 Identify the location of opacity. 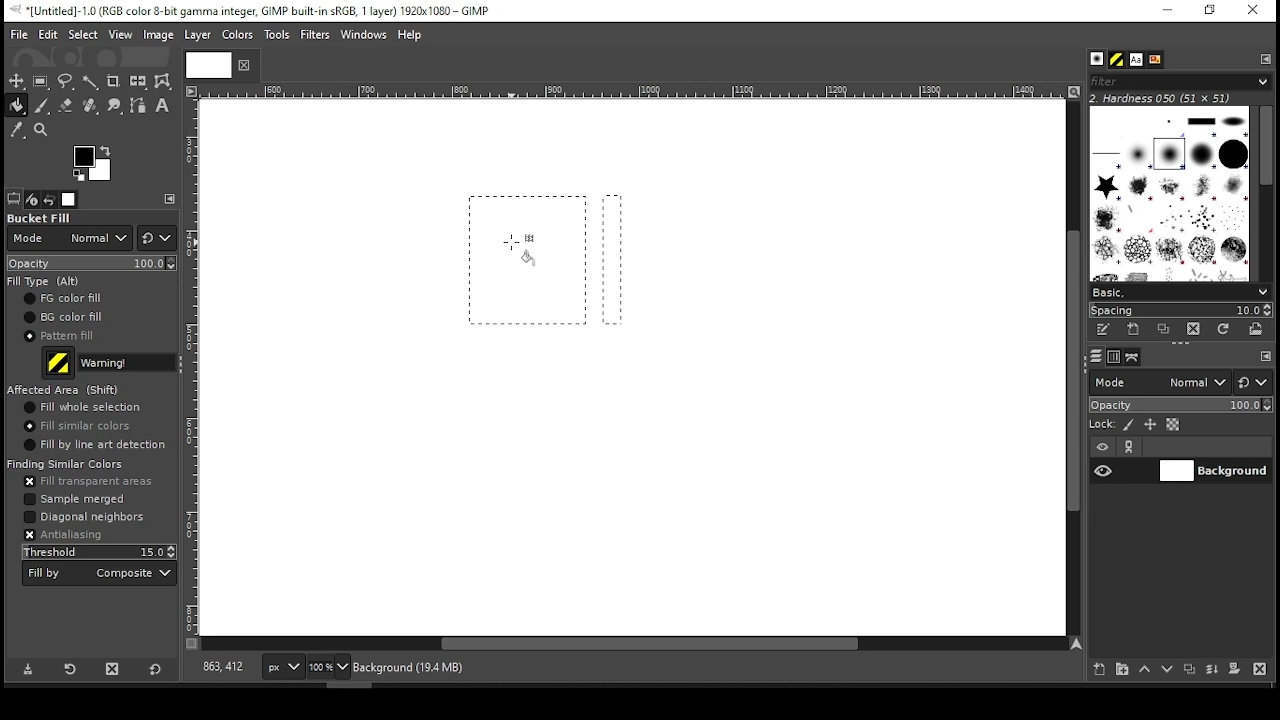
(1179, 407).